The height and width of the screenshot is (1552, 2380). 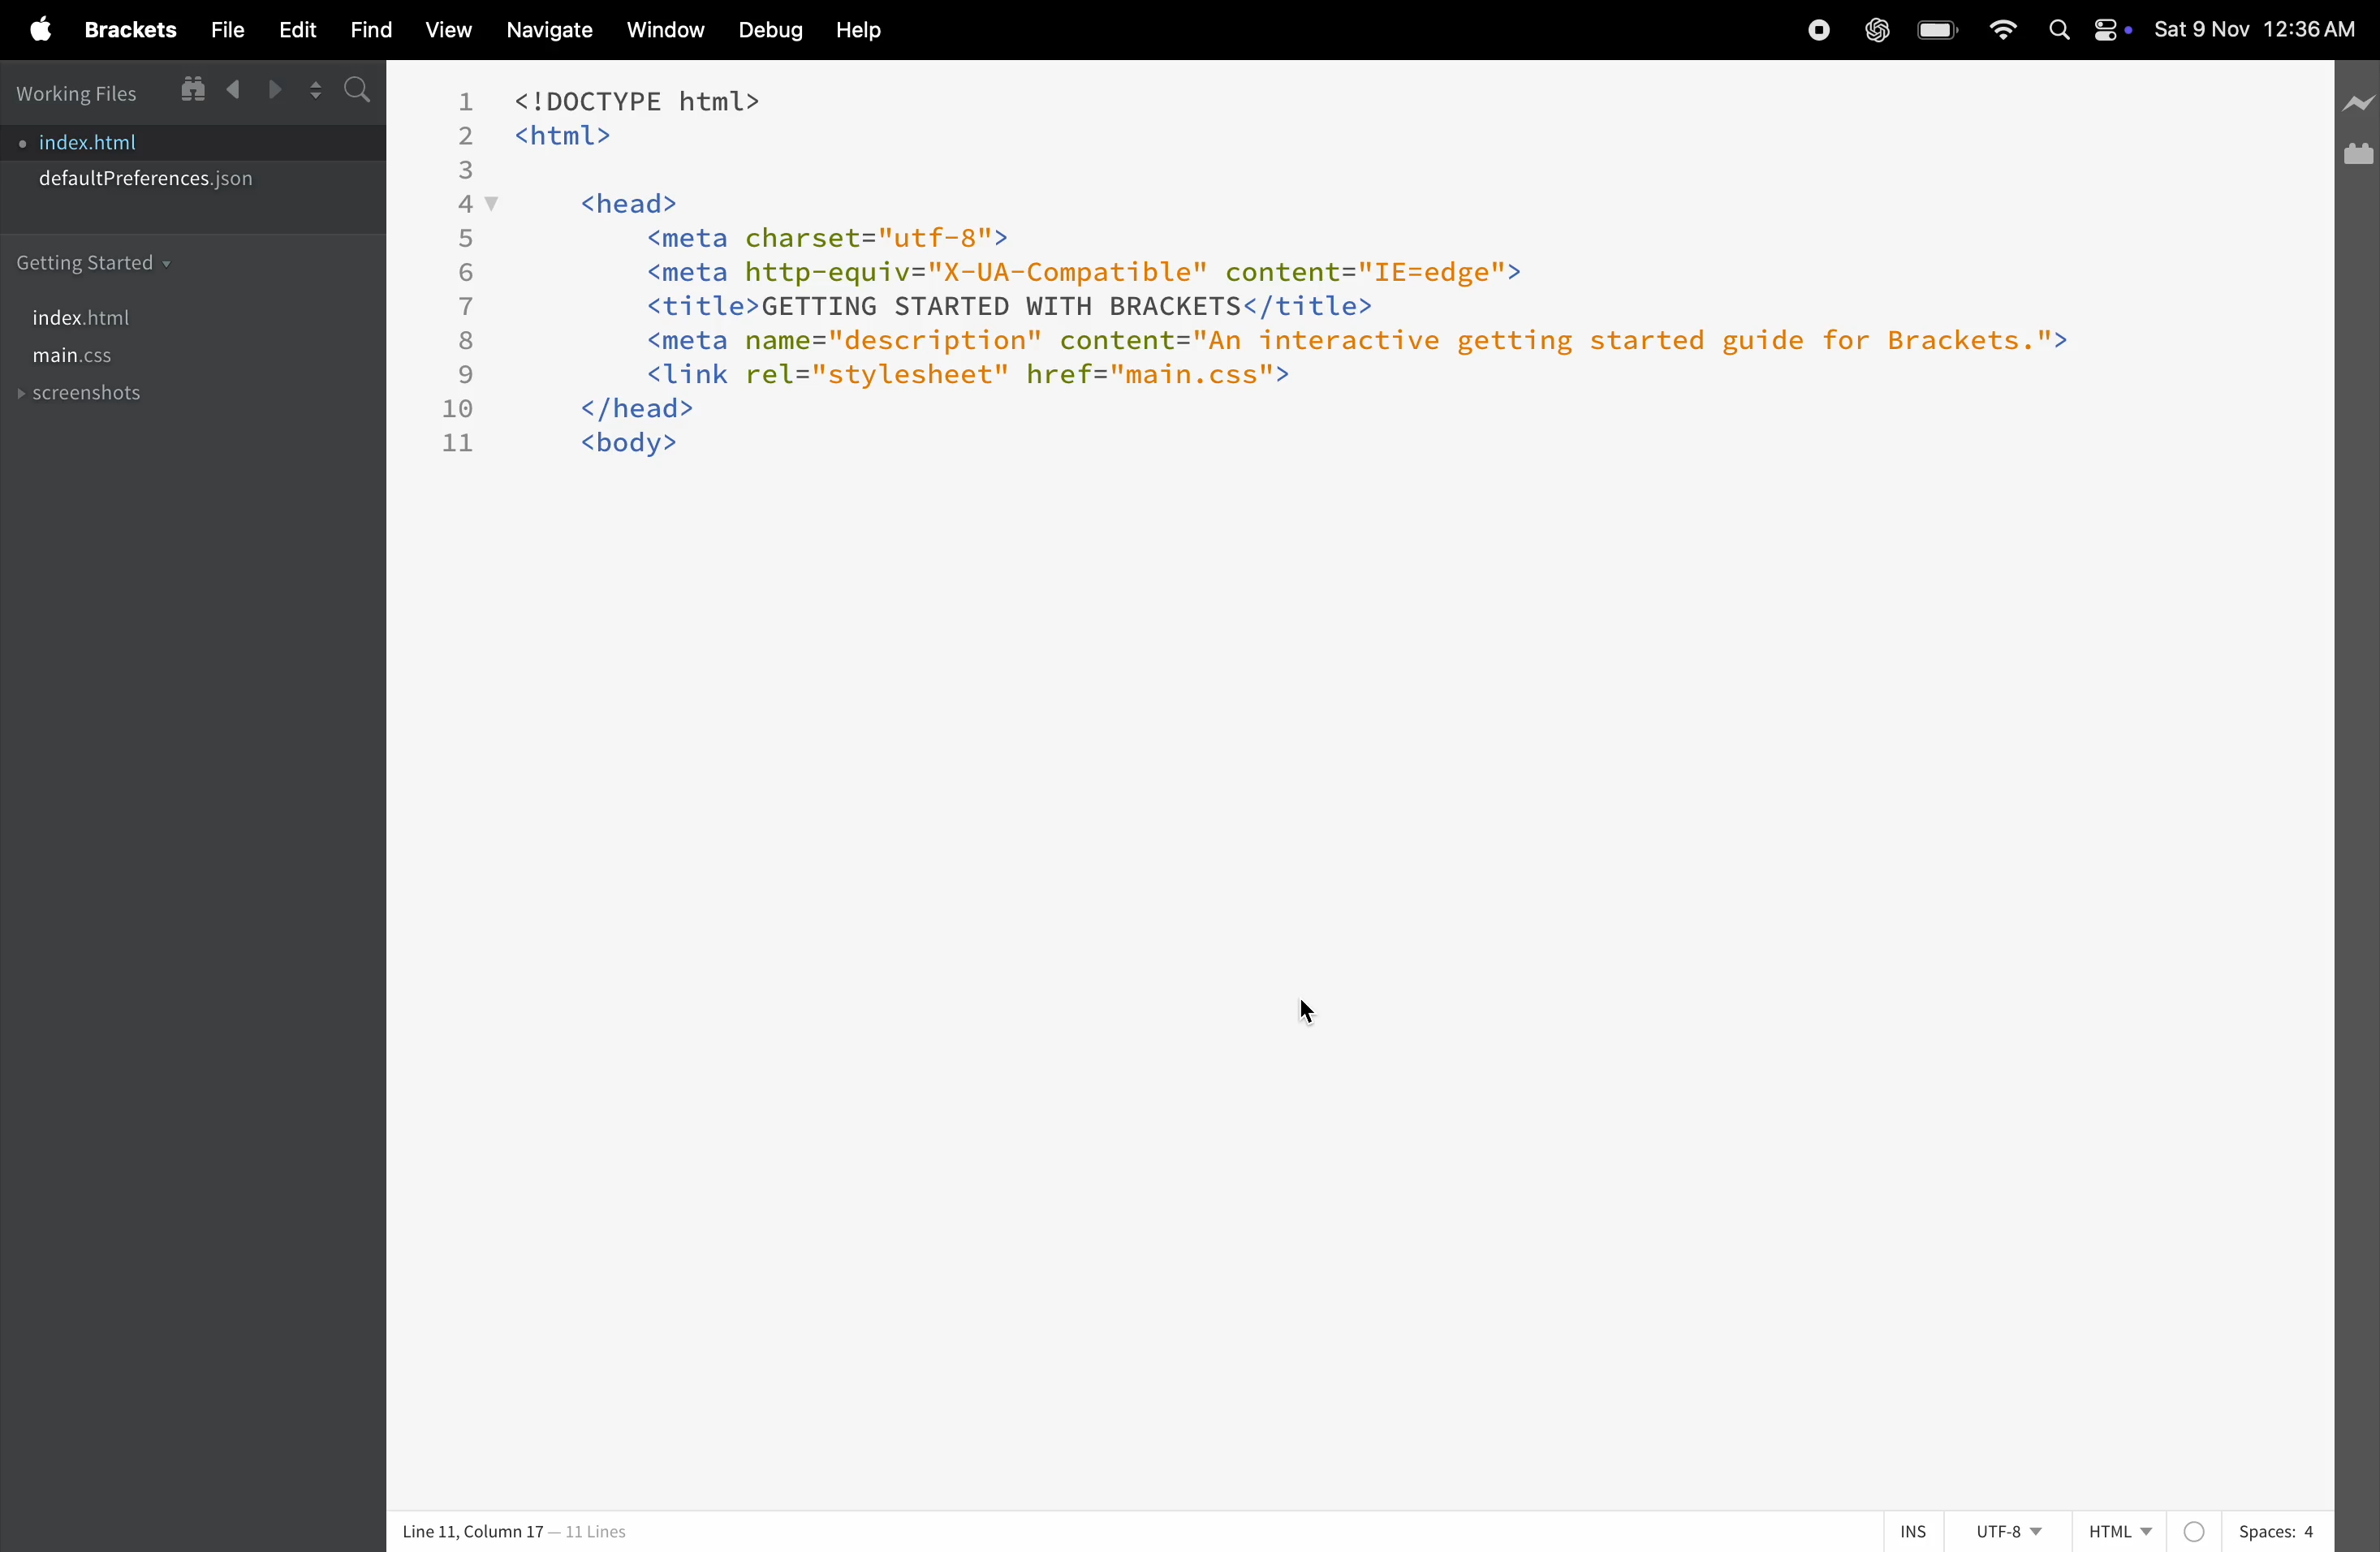 I want to click on navigate, so click(x=557, y=34).